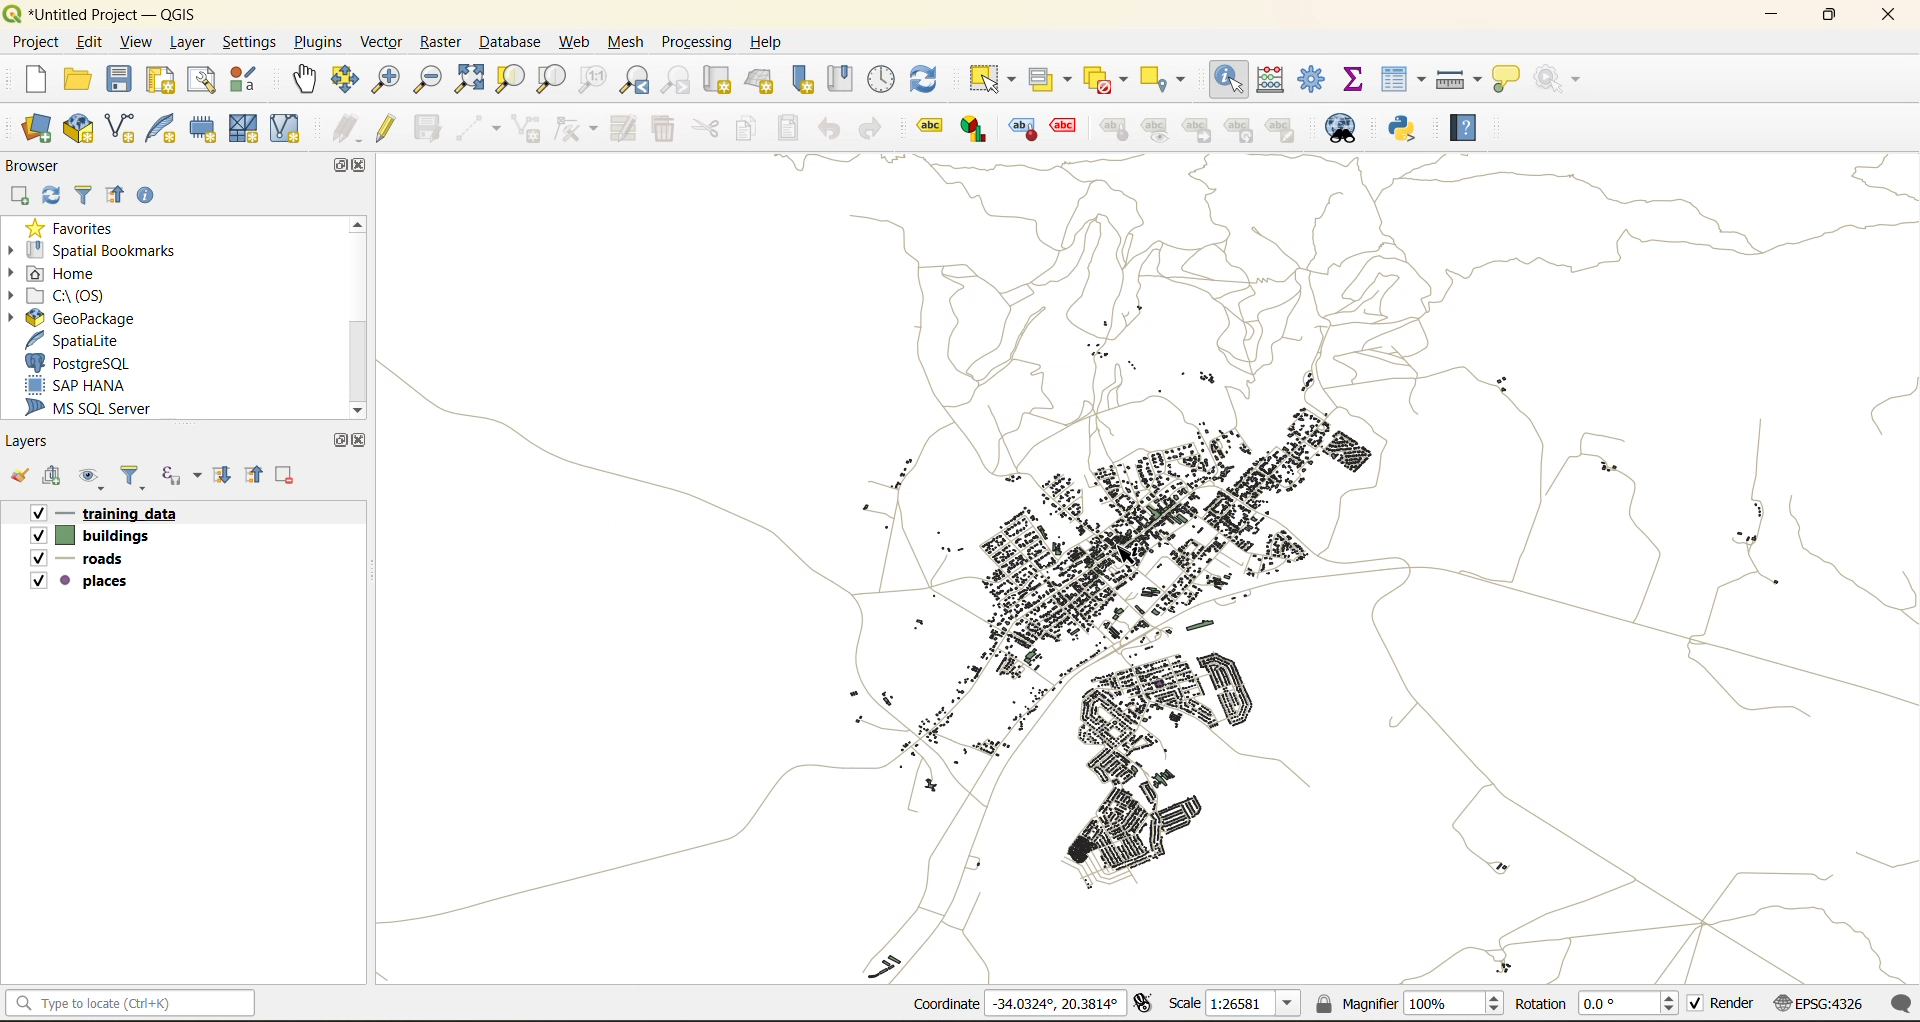 The image size is (1920, 1022). Describe the element at coordinates (1168, 80) in the screenshot. I see `select location` at that location.